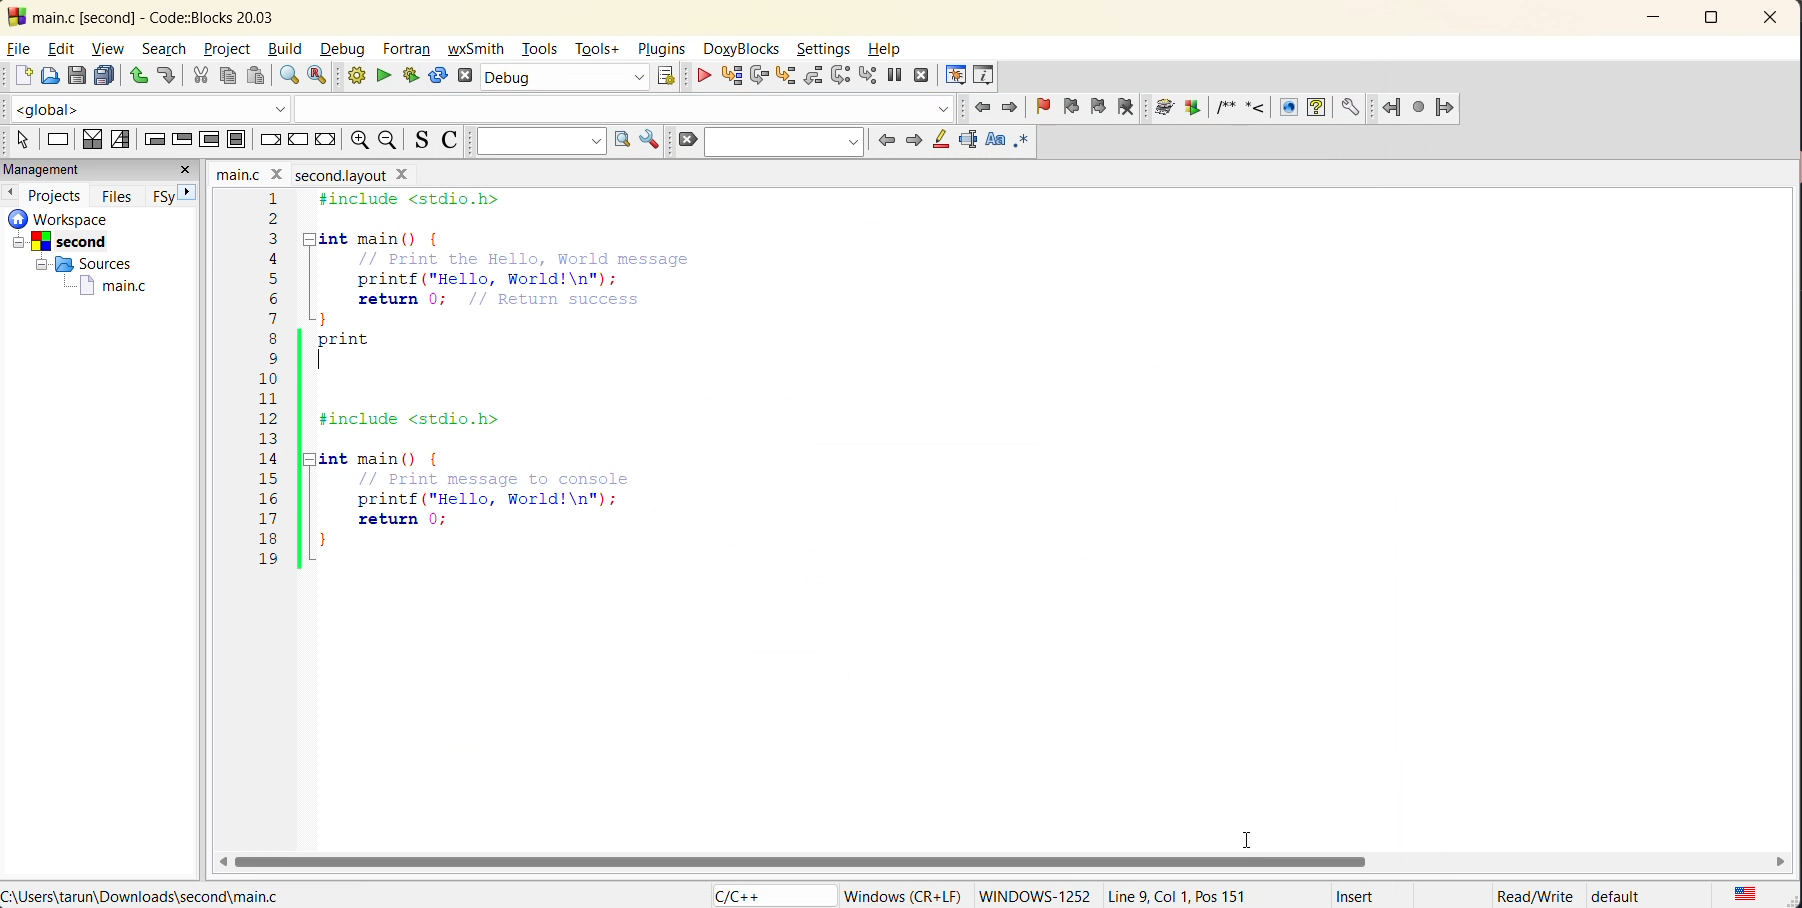 The height and width of the screenshot is (908, 1802). I want to click on show options window, so click(650, 143).